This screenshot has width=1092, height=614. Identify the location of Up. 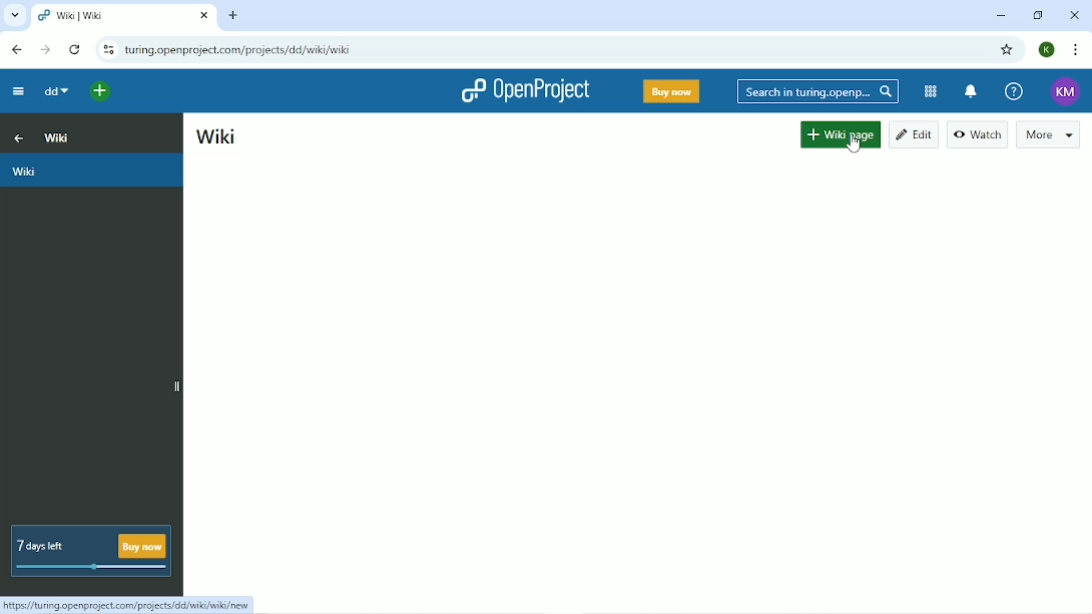
(16, 136).